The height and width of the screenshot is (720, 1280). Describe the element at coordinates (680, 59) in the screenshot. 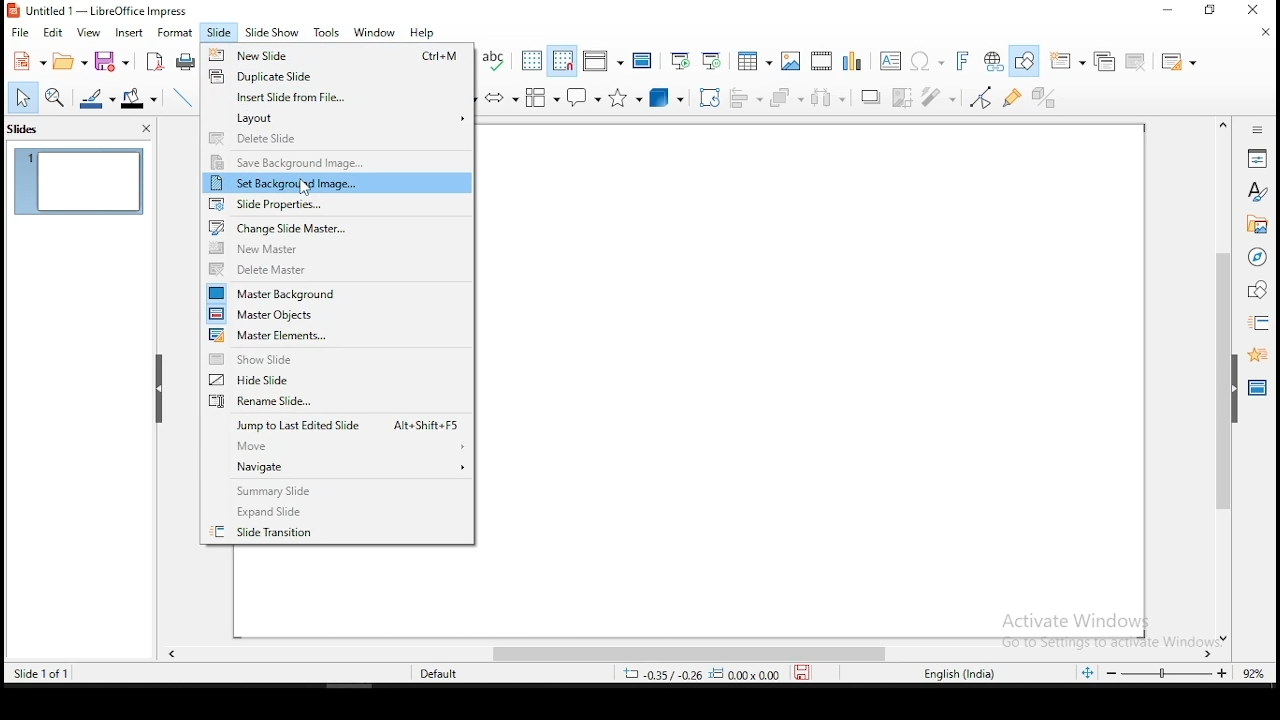

I see `start from first slide` at that location.